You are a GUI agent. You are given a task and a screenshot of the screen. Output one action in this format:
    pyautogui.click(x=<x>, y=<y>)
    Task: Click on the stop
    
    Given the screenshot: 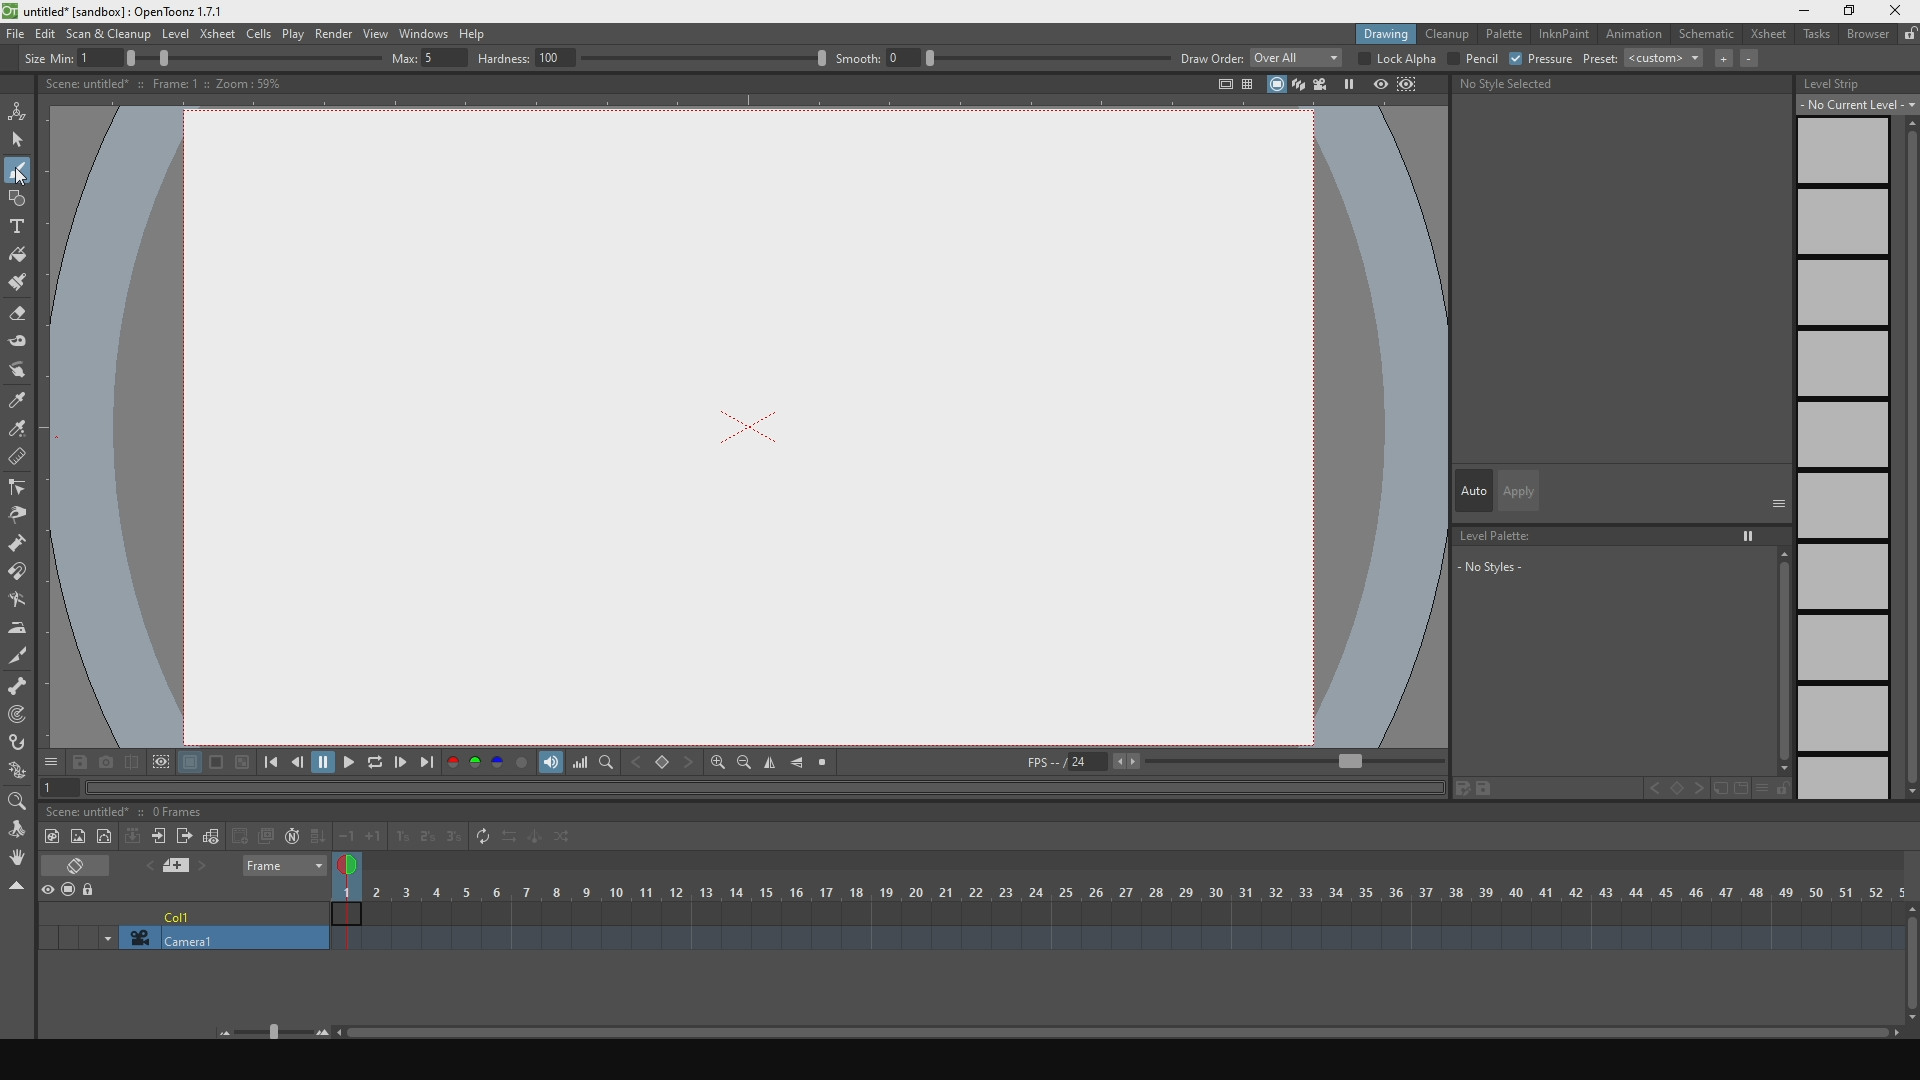 What is the action you would take?
    pyautogui.click(x=828, y=764)
    